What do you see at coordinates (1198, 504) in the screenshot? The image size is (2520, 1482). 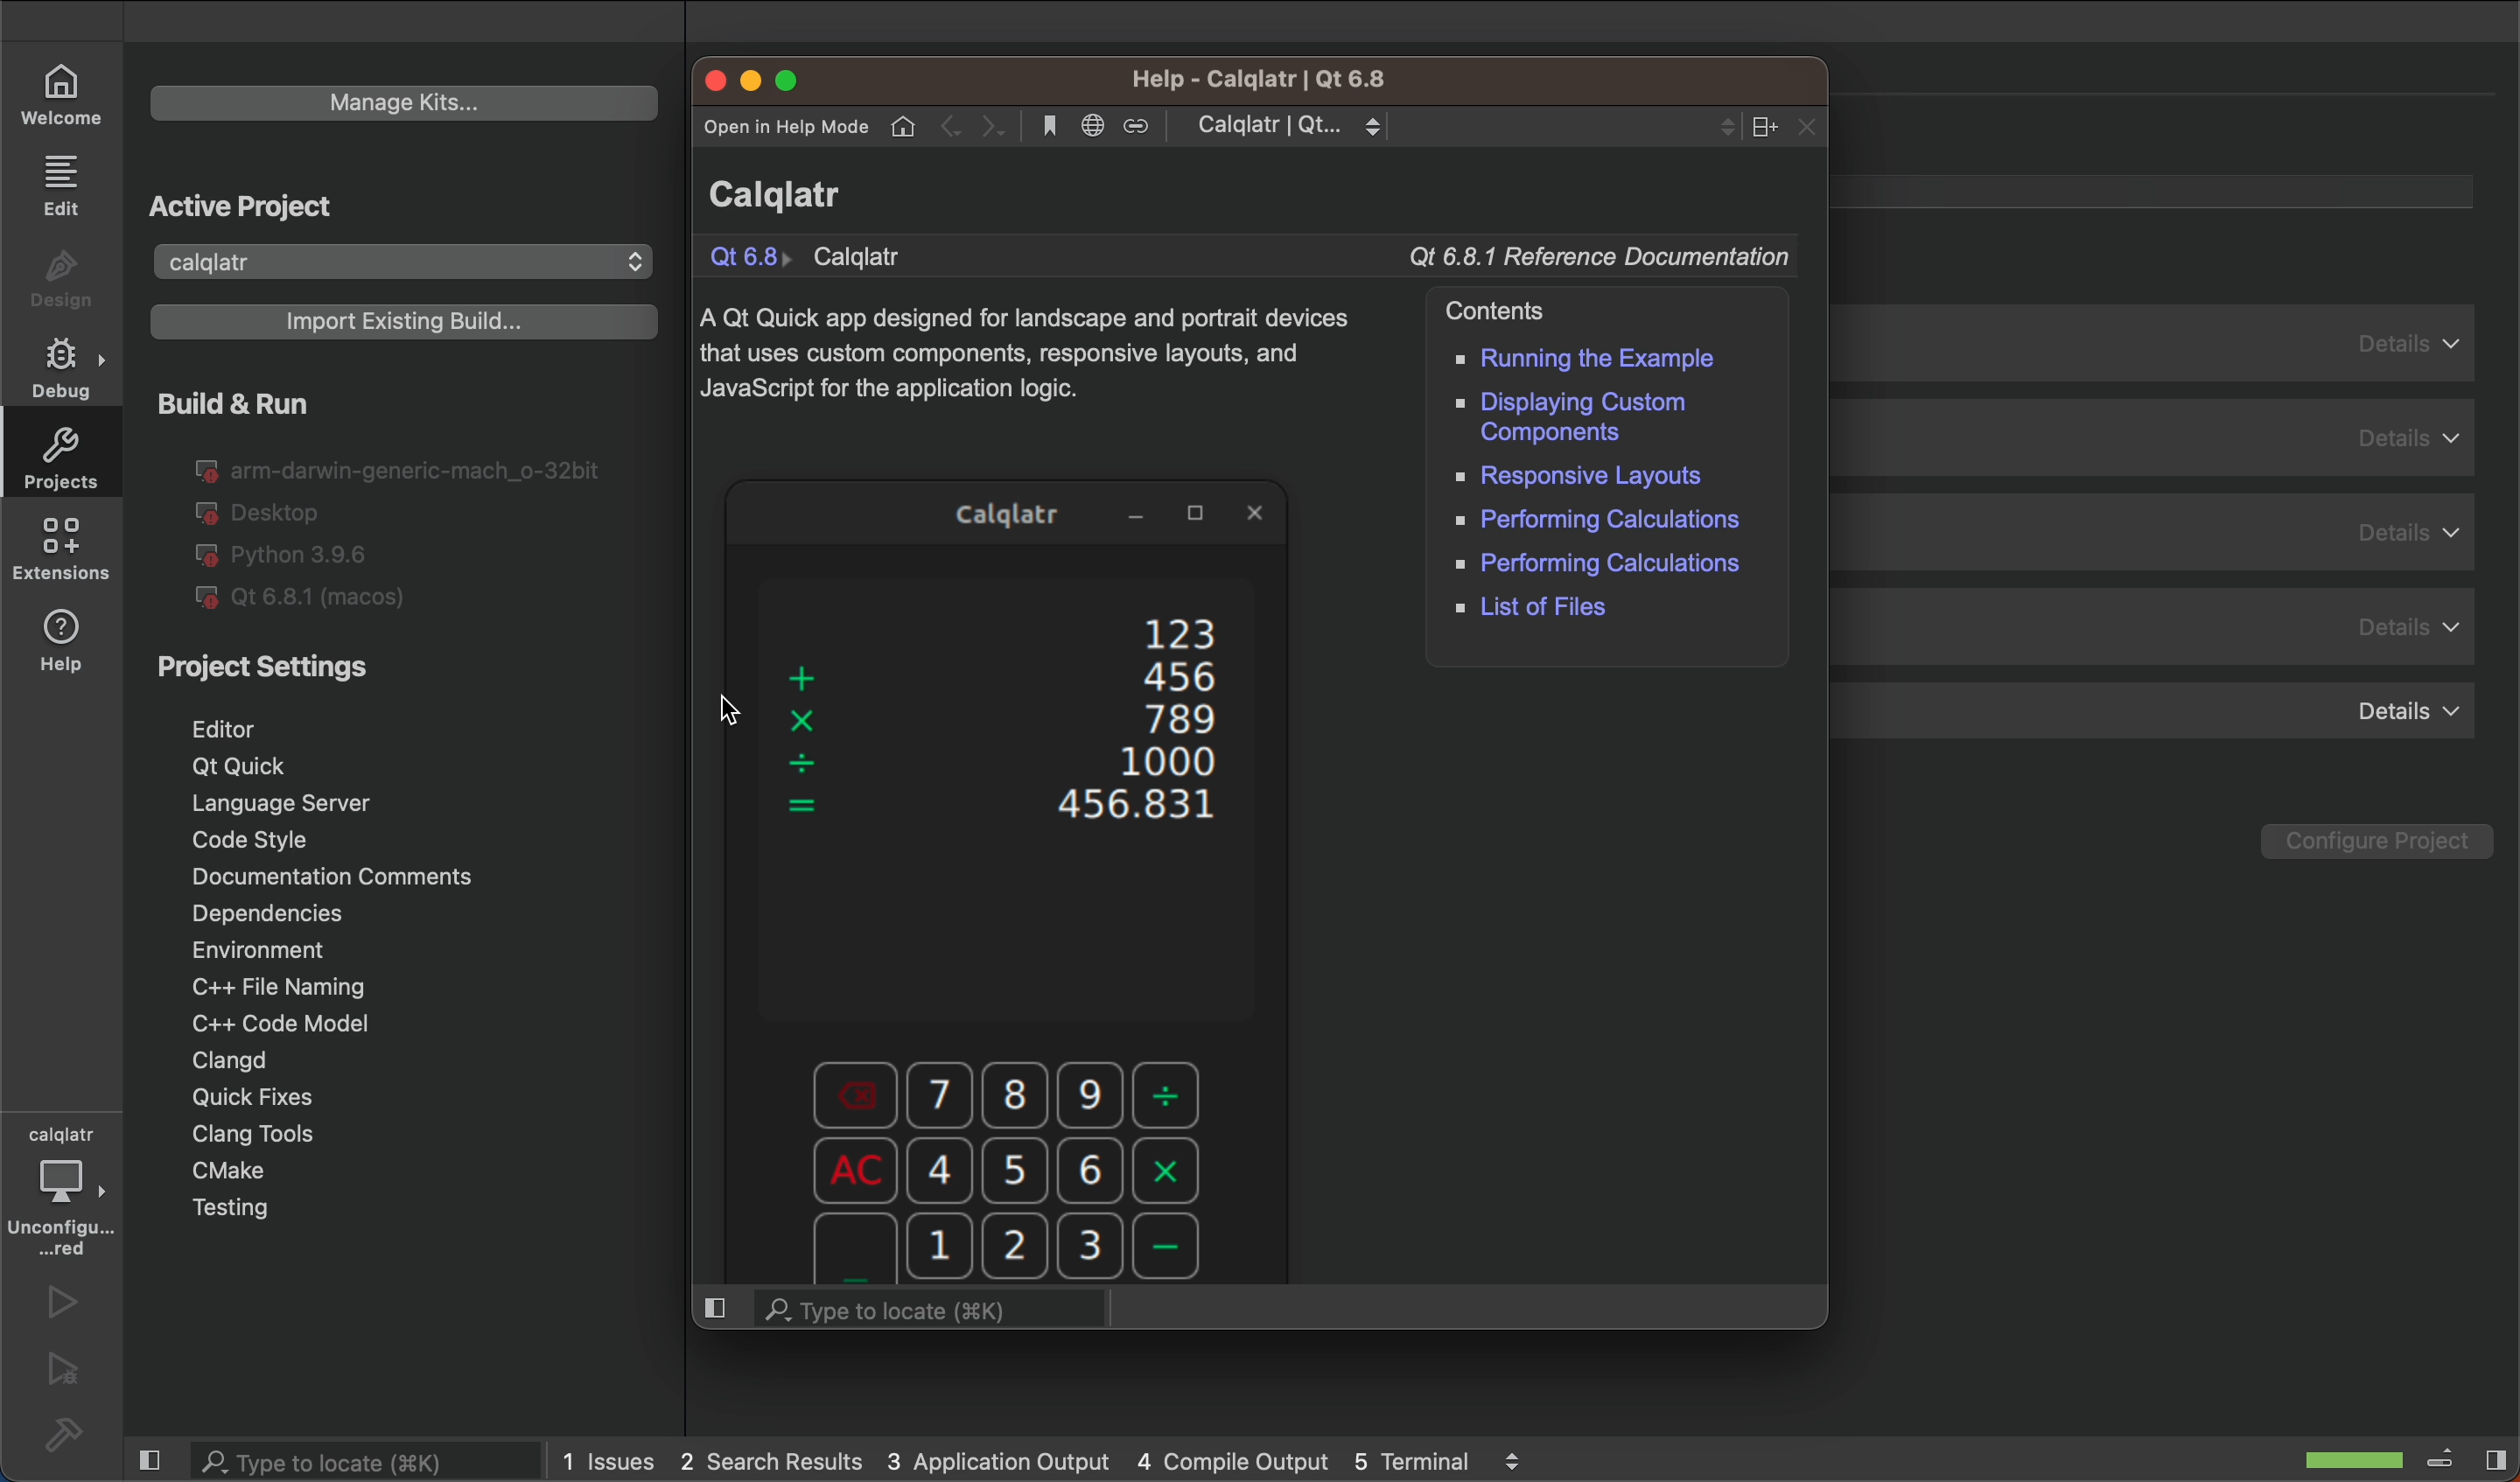 I see `maximize` at bounding box center [1198, 504].